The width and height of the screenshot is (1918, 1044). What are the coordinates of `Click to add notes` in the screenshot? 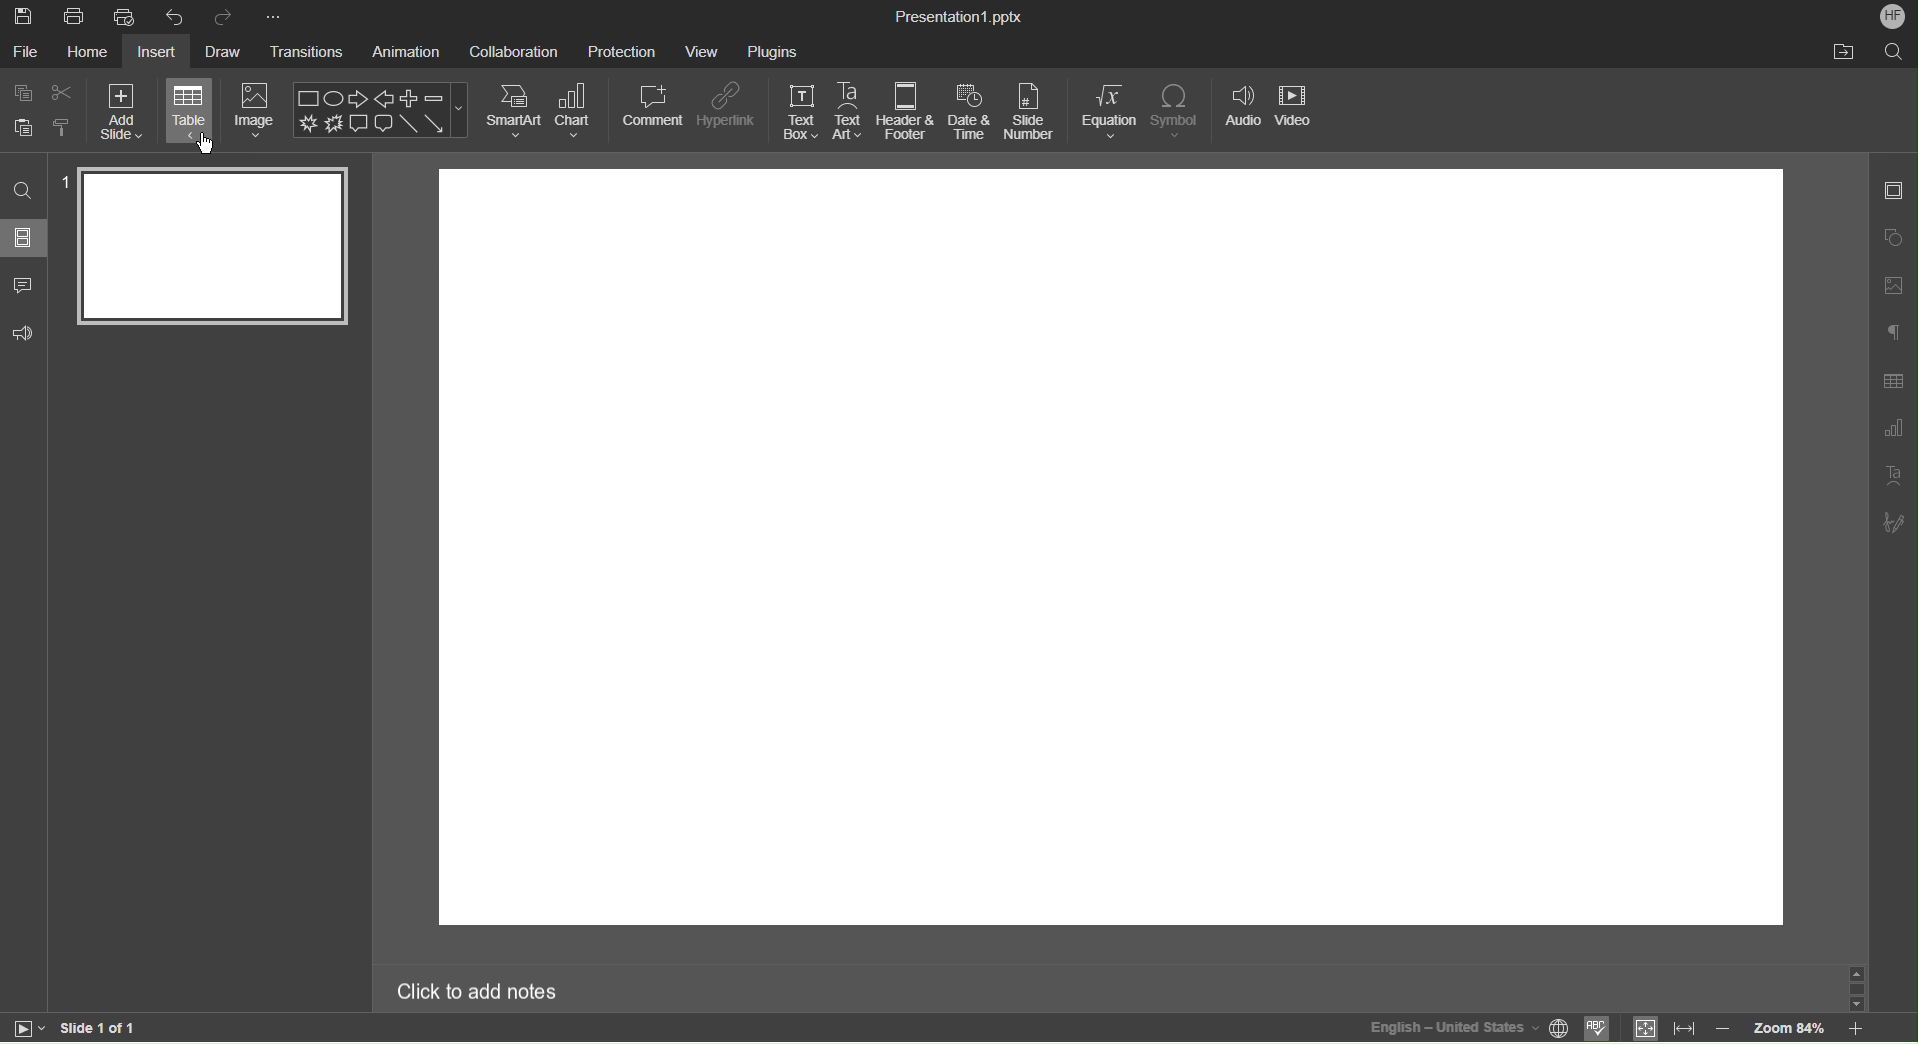 It's located at (479, 989).